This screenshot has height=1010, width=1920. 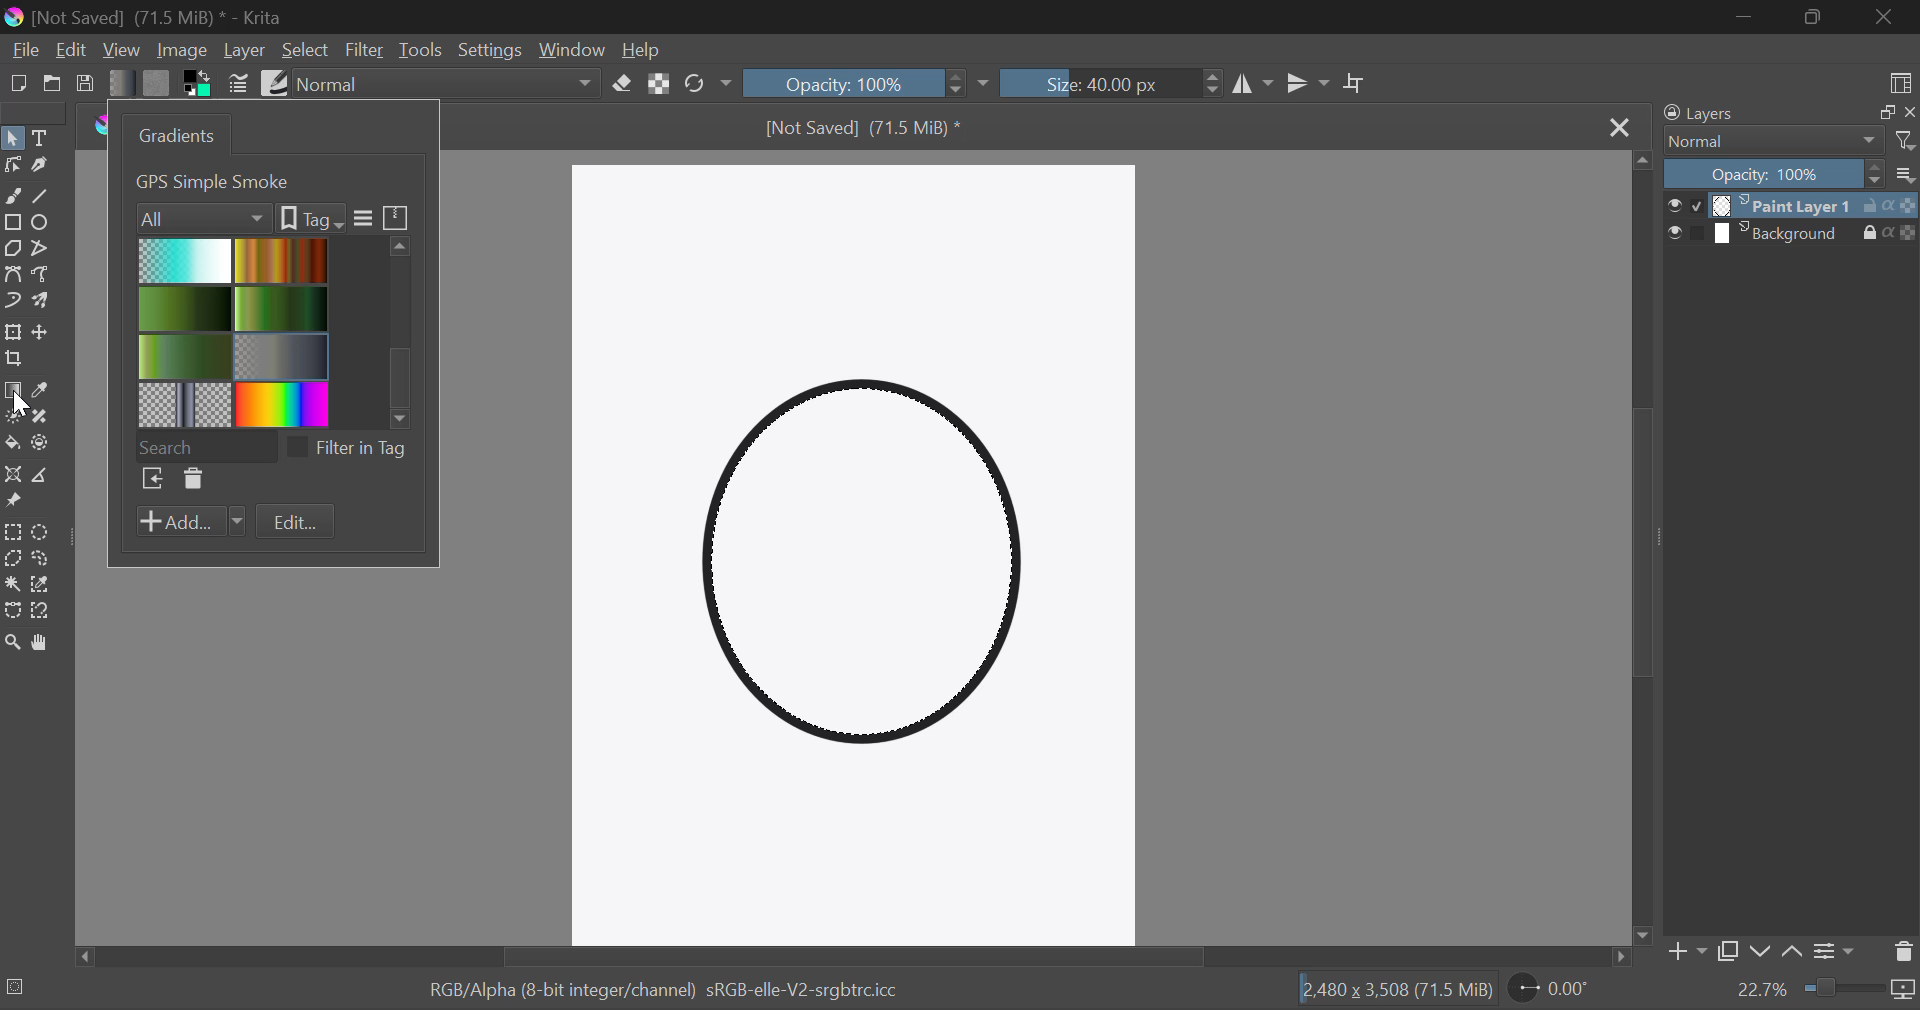 What do you see at coordinates (1790, 952) in the screenshot?
I see `Move layer up` at bounding box center [1790, 952].